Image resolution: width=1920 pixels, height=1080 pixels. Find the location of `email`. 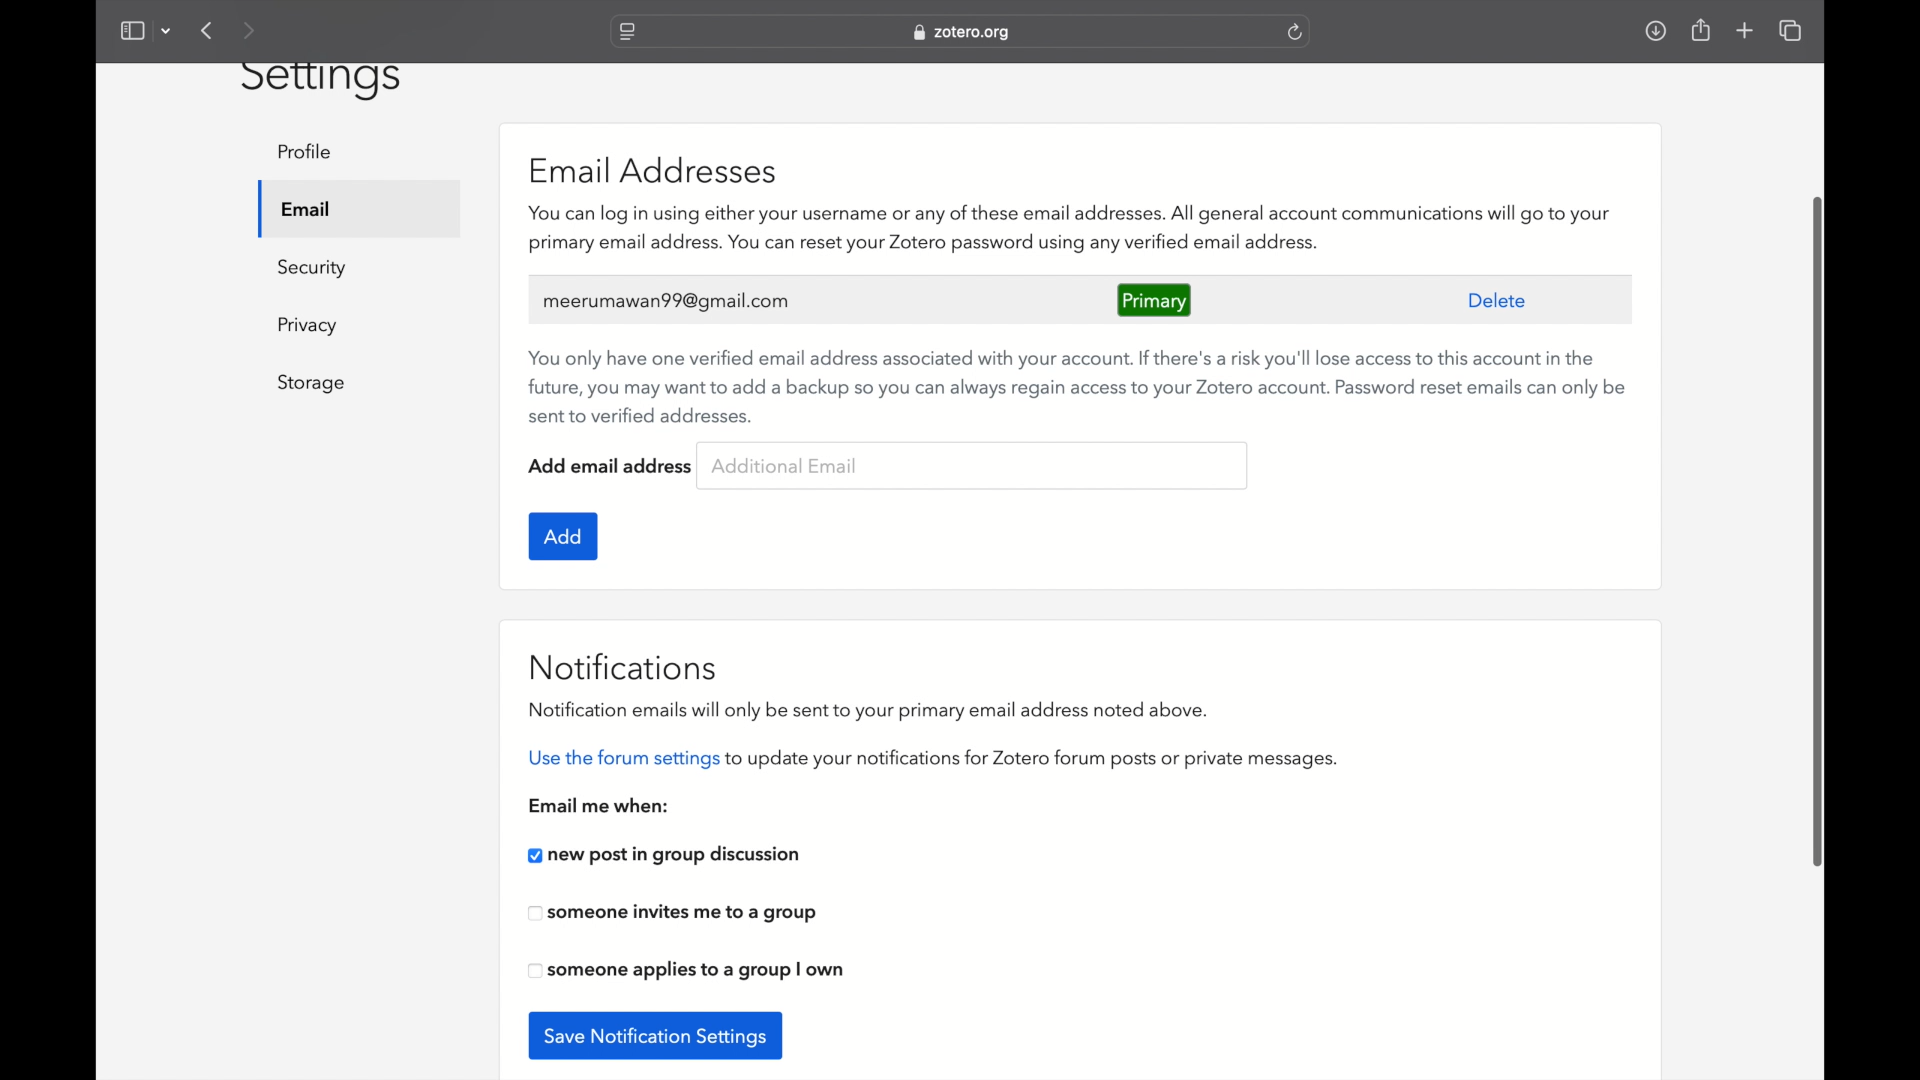

email is located at coordinates (305, 211).